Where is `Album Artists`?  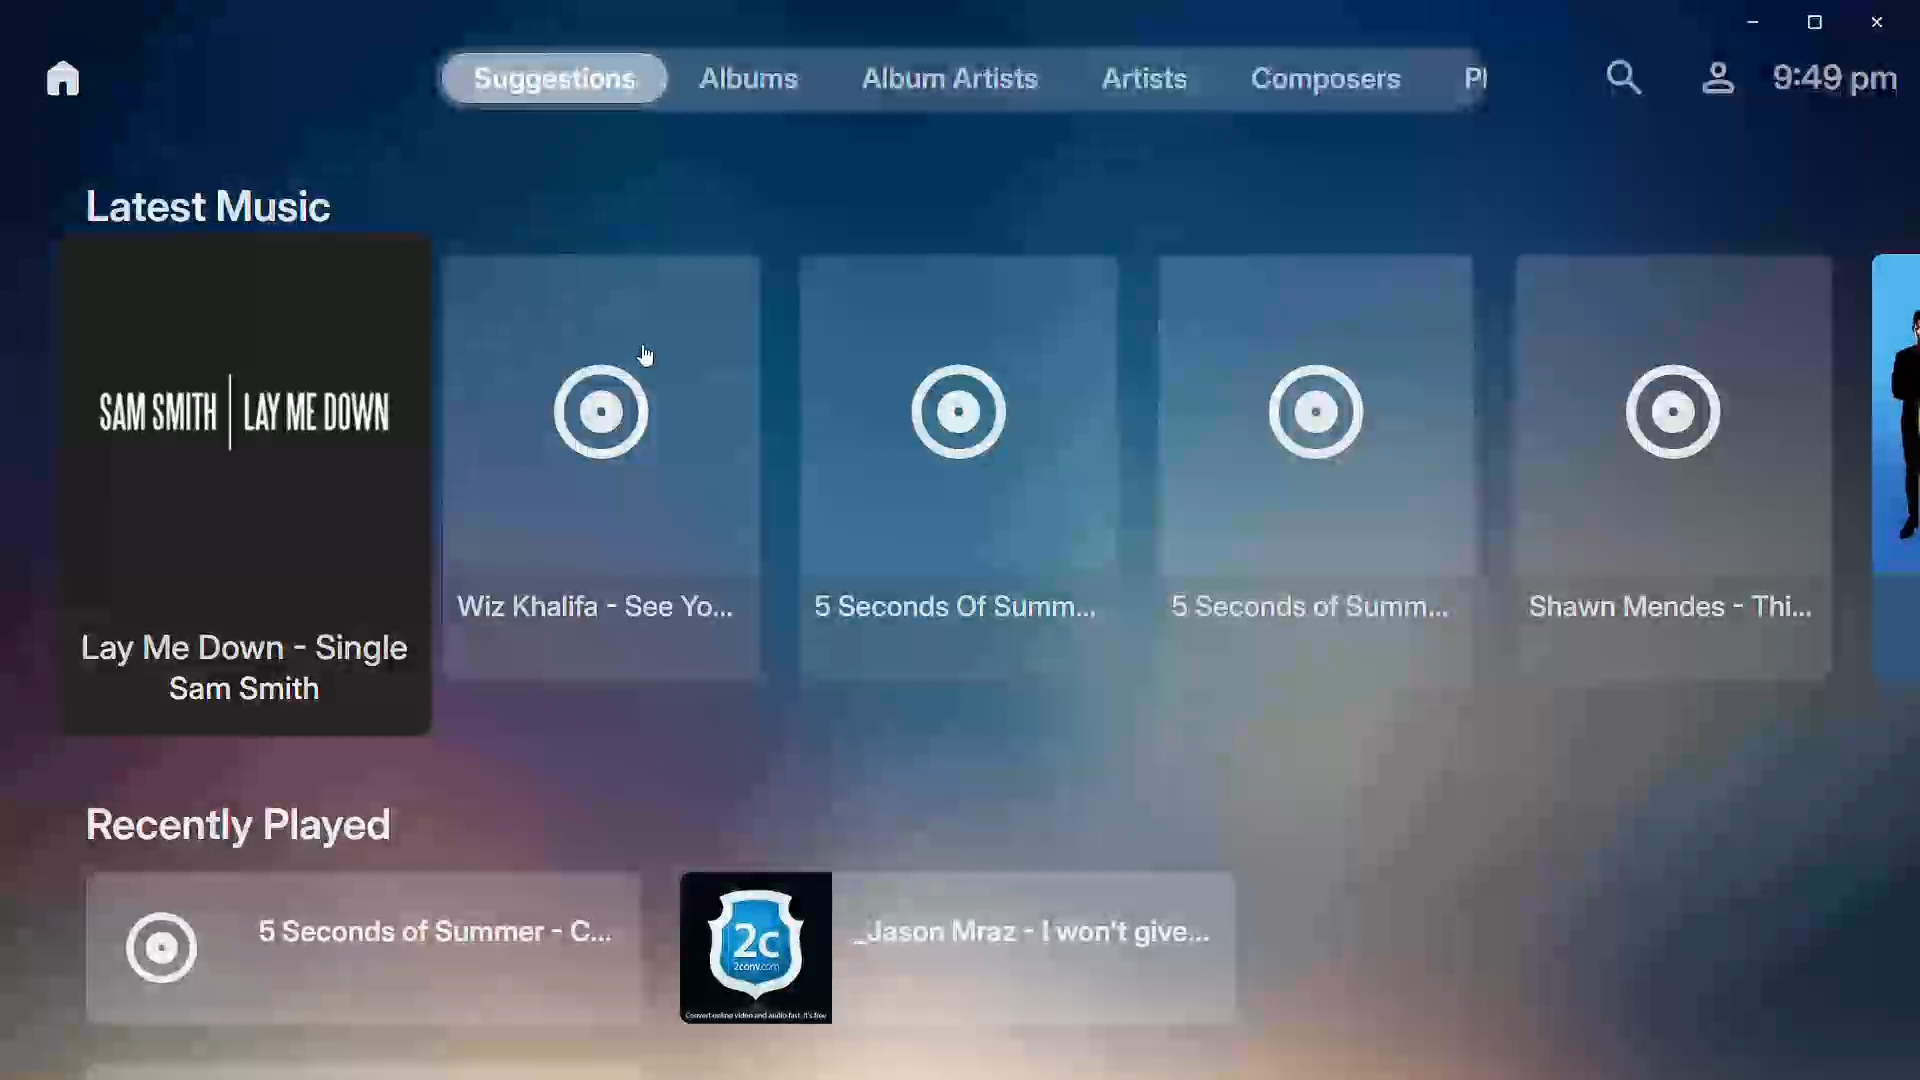 Album Artists is located at coordinates (938, 79).